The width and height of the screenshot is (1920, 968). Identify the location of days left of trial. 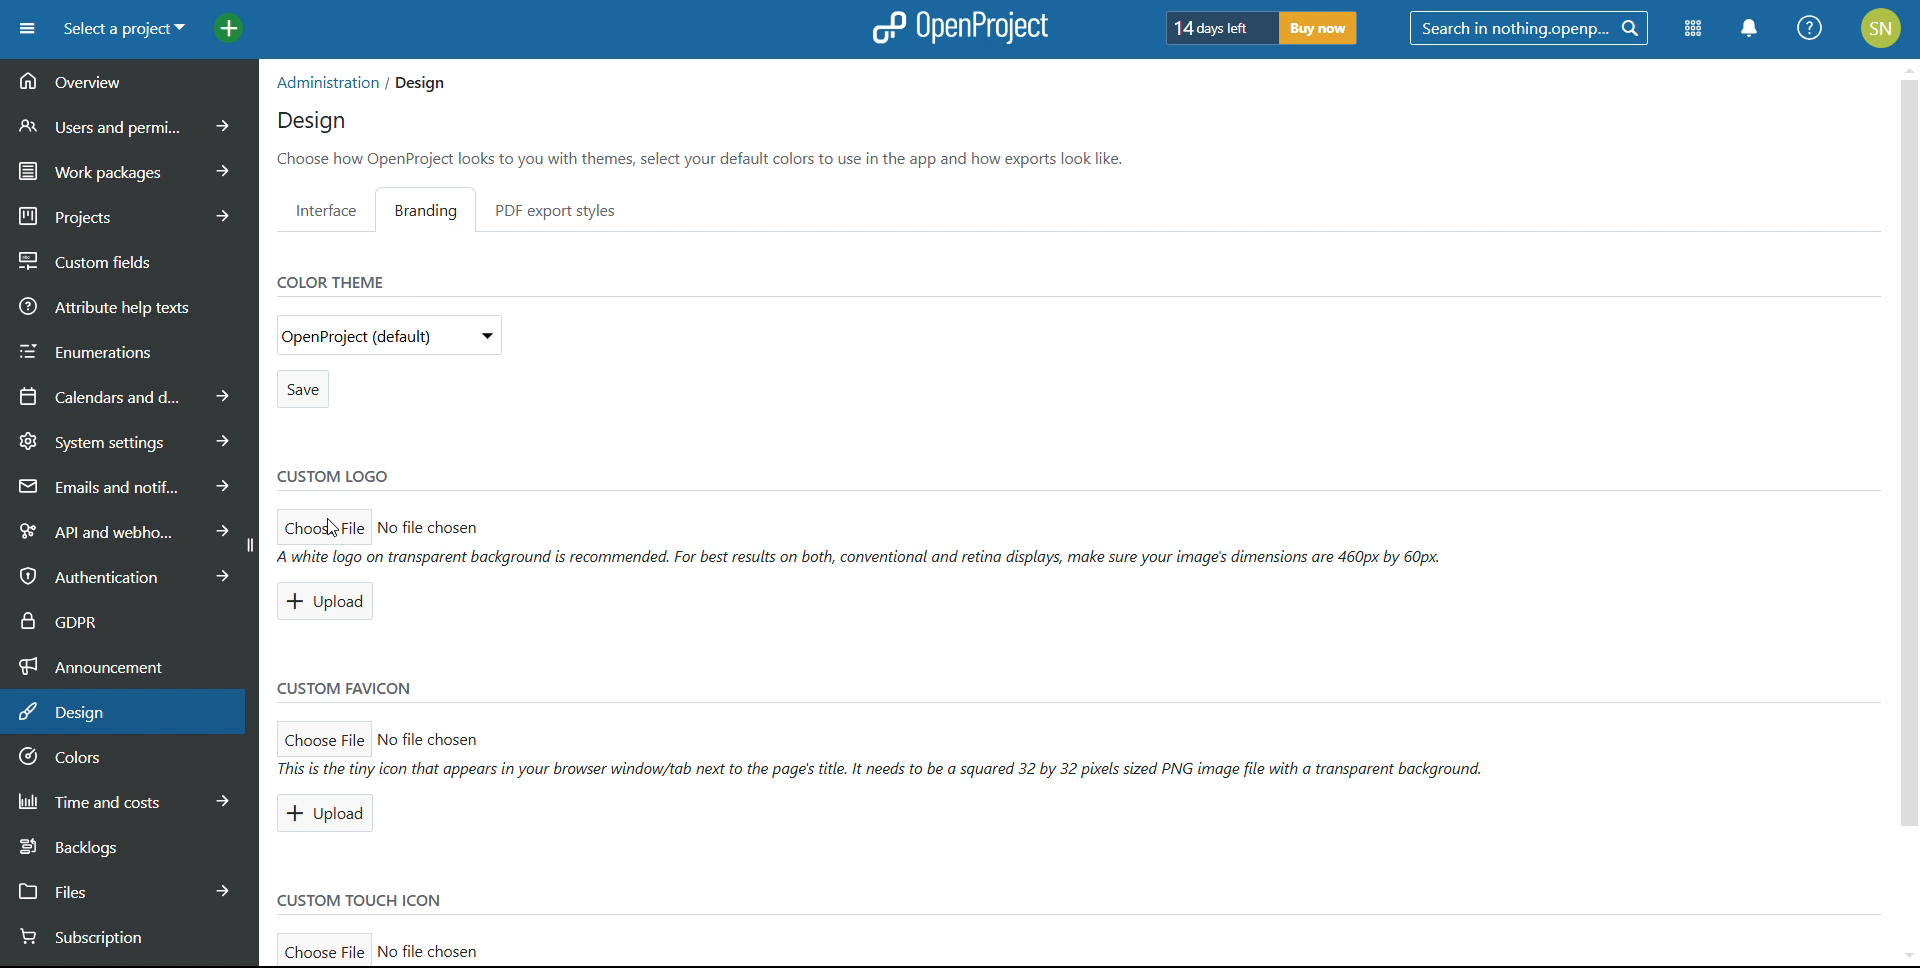
(1217, 27).